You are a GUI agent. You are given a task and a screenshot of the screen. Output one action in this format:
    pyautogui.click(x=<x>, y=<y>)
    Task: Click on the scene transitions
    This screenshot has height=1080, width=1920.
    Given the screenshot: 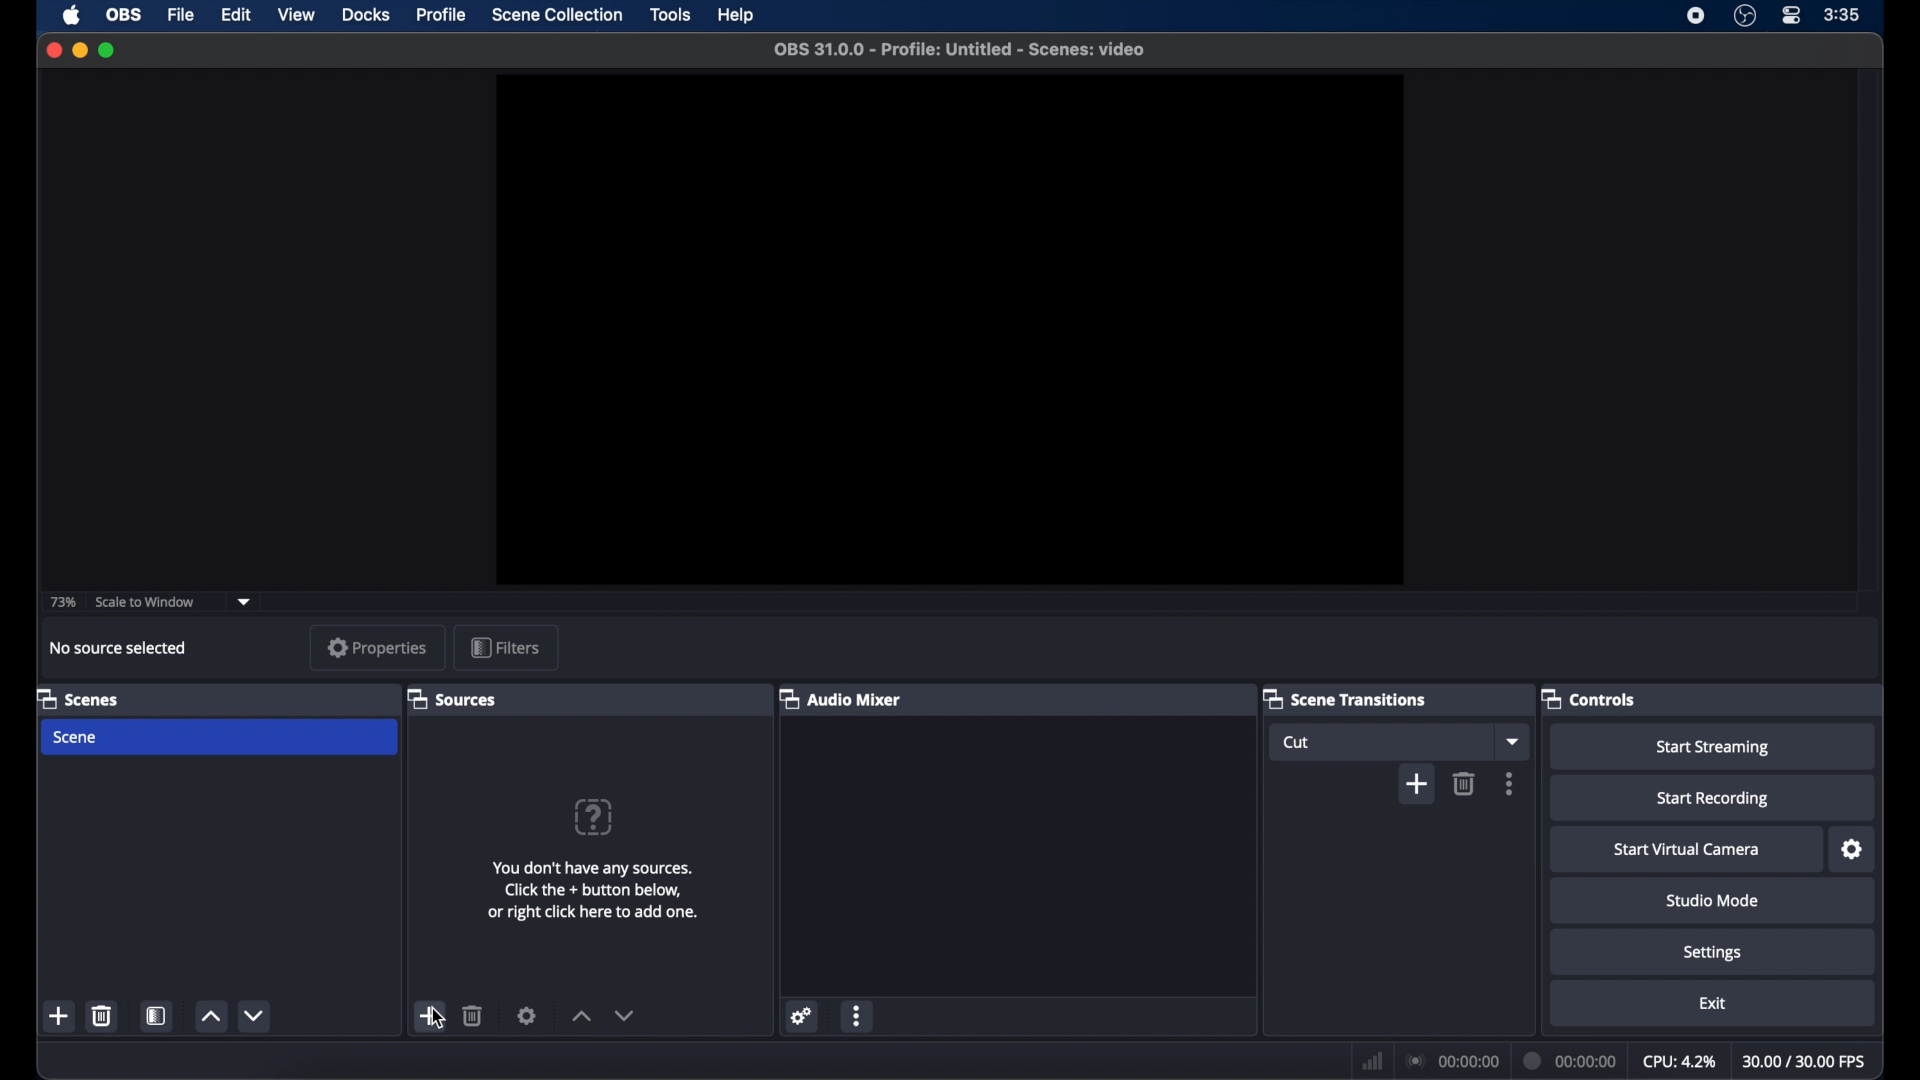 What is the action you would take?
    pyautogui.click(x=1344, y=698)
    